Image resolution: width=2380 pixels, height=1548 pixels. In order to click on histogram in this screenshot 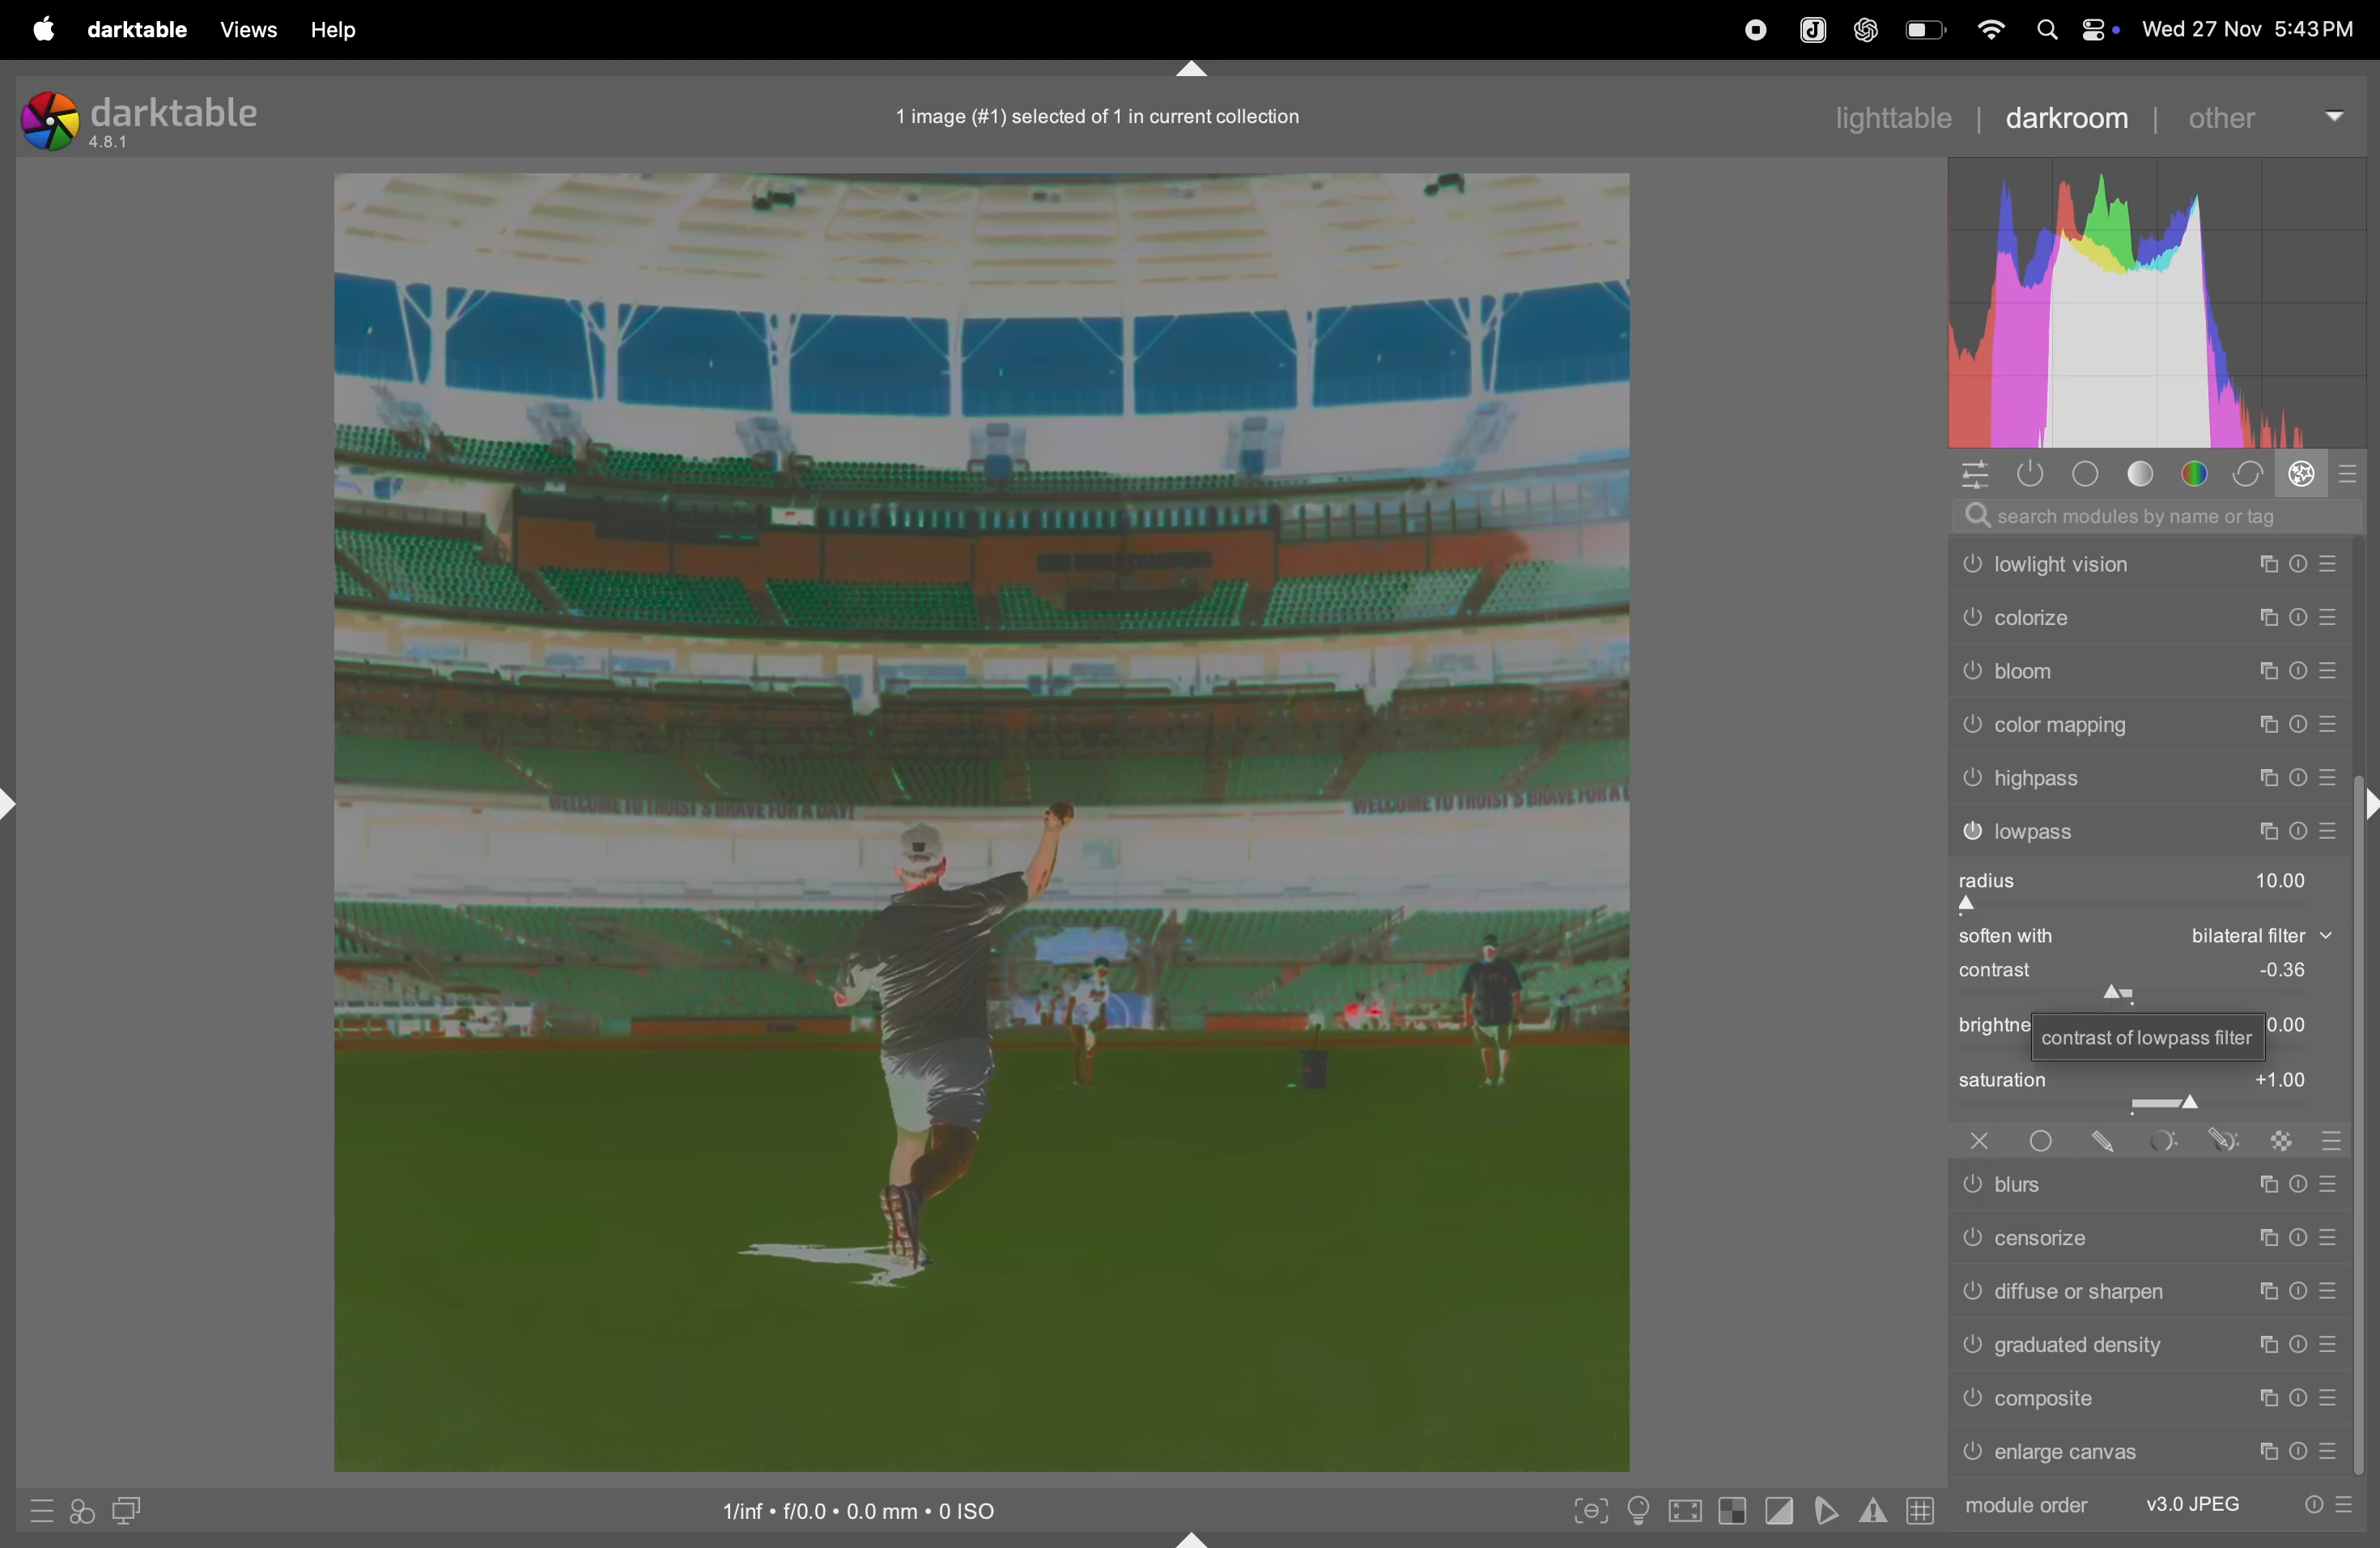, I will do `click(2166, 305)`.